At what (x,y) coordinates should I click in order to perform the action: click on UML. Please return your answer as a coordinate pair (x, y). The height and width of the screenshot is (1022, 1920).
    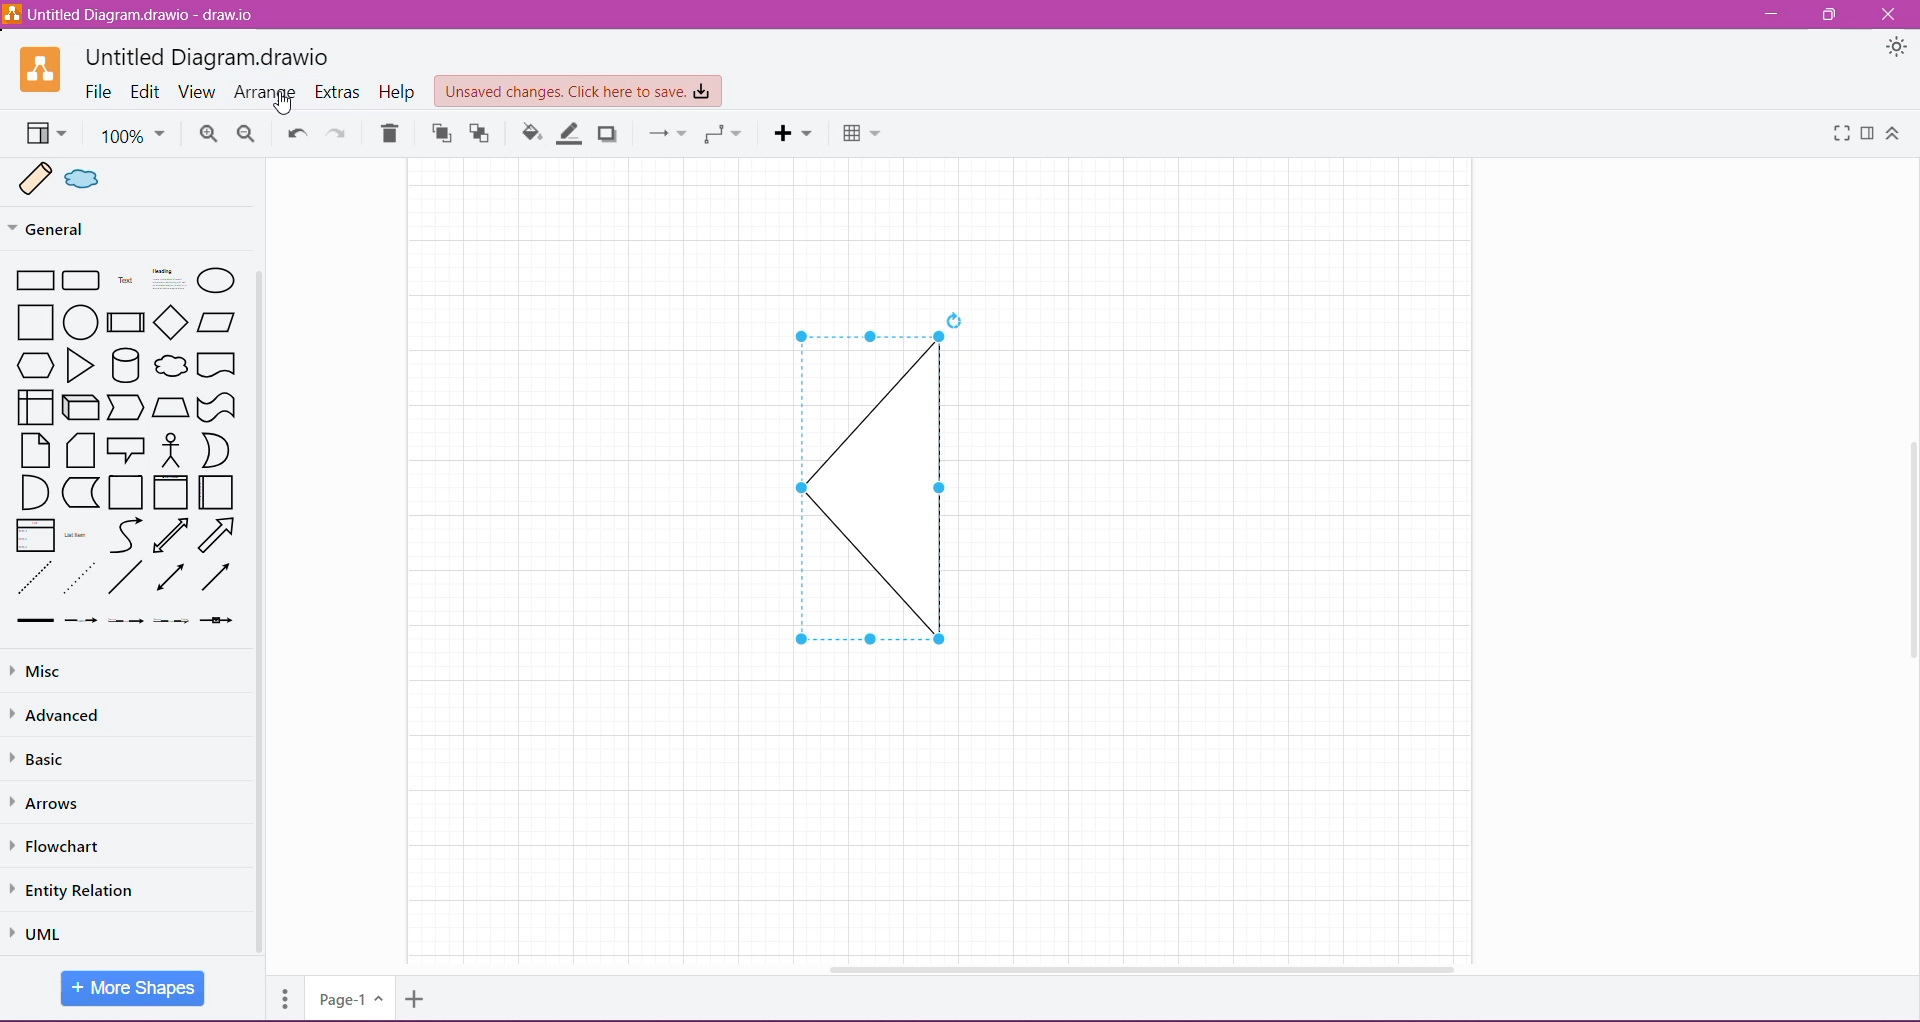
    Looking at the image, I should click on (40, 931).